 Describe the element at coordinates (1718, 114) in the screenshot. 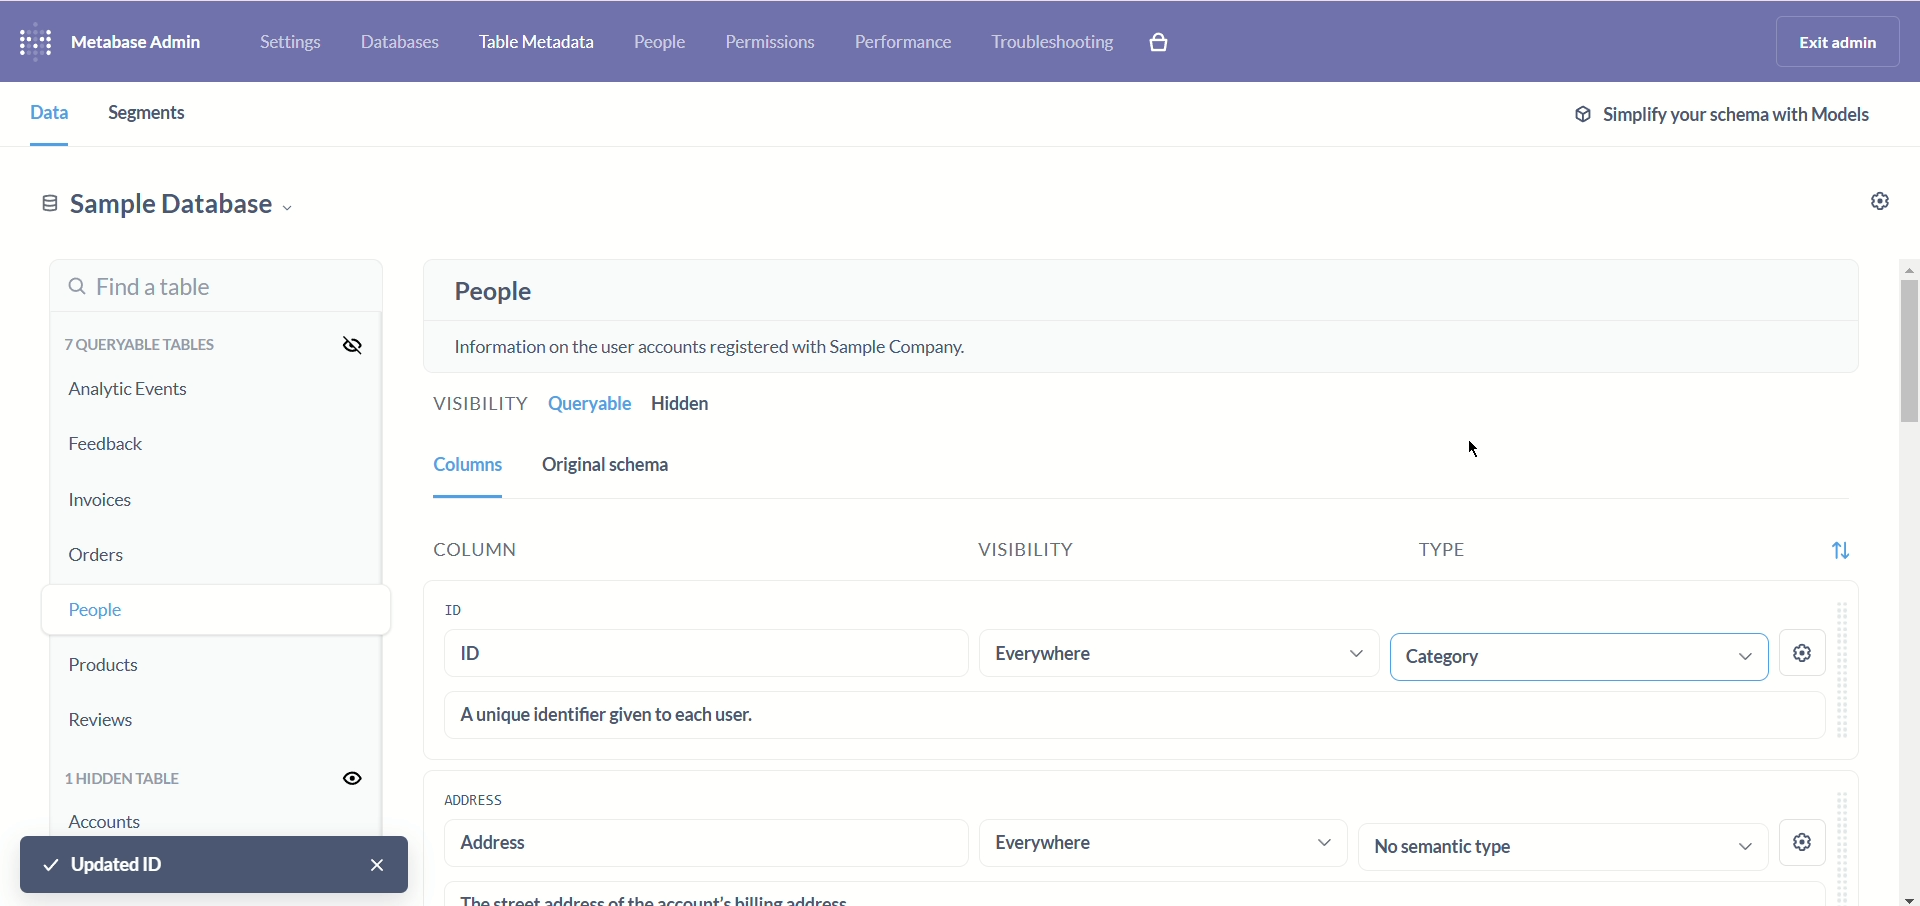

I see `Simplify tour schema with models` at that location.